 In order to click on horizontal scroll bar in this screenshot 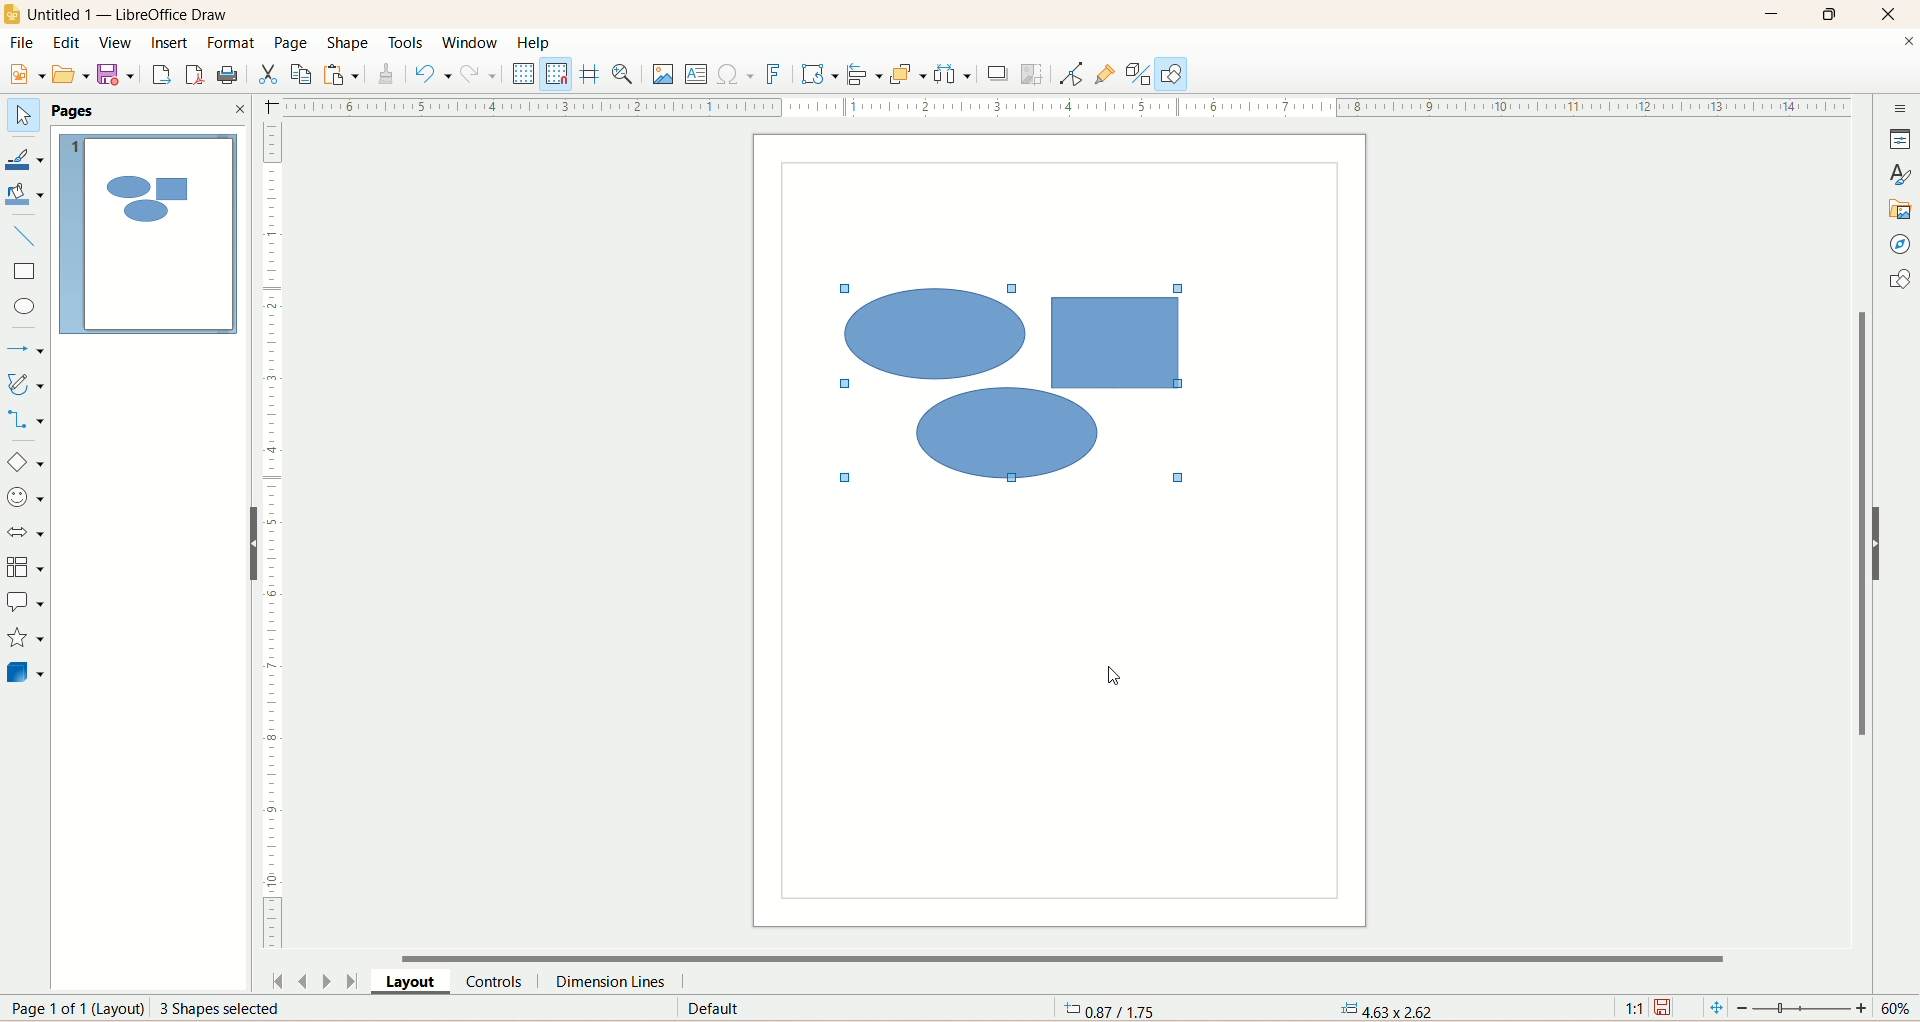, I will do `click(1083, 956)`.